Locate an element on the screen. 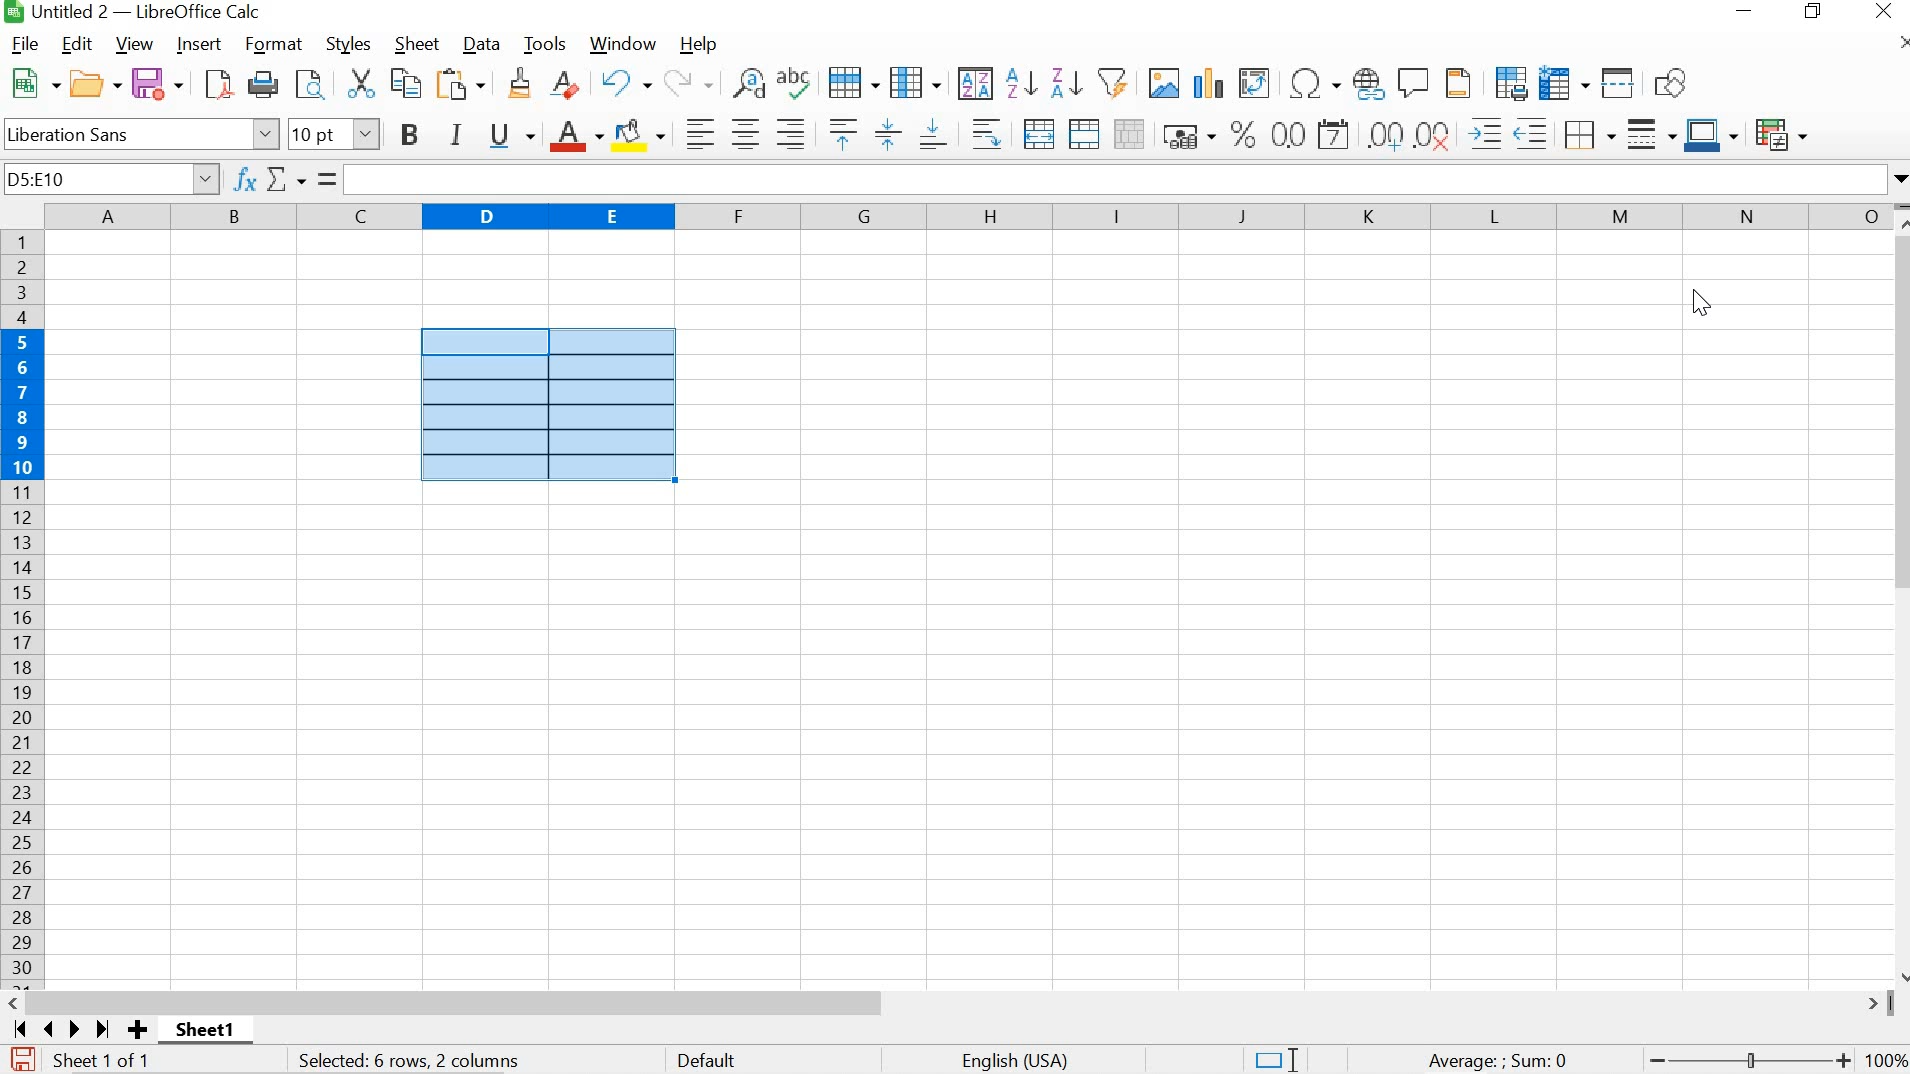 The height and width of the screenshot is (1074, 1910). VIEW is located at coordinates (133, 44).